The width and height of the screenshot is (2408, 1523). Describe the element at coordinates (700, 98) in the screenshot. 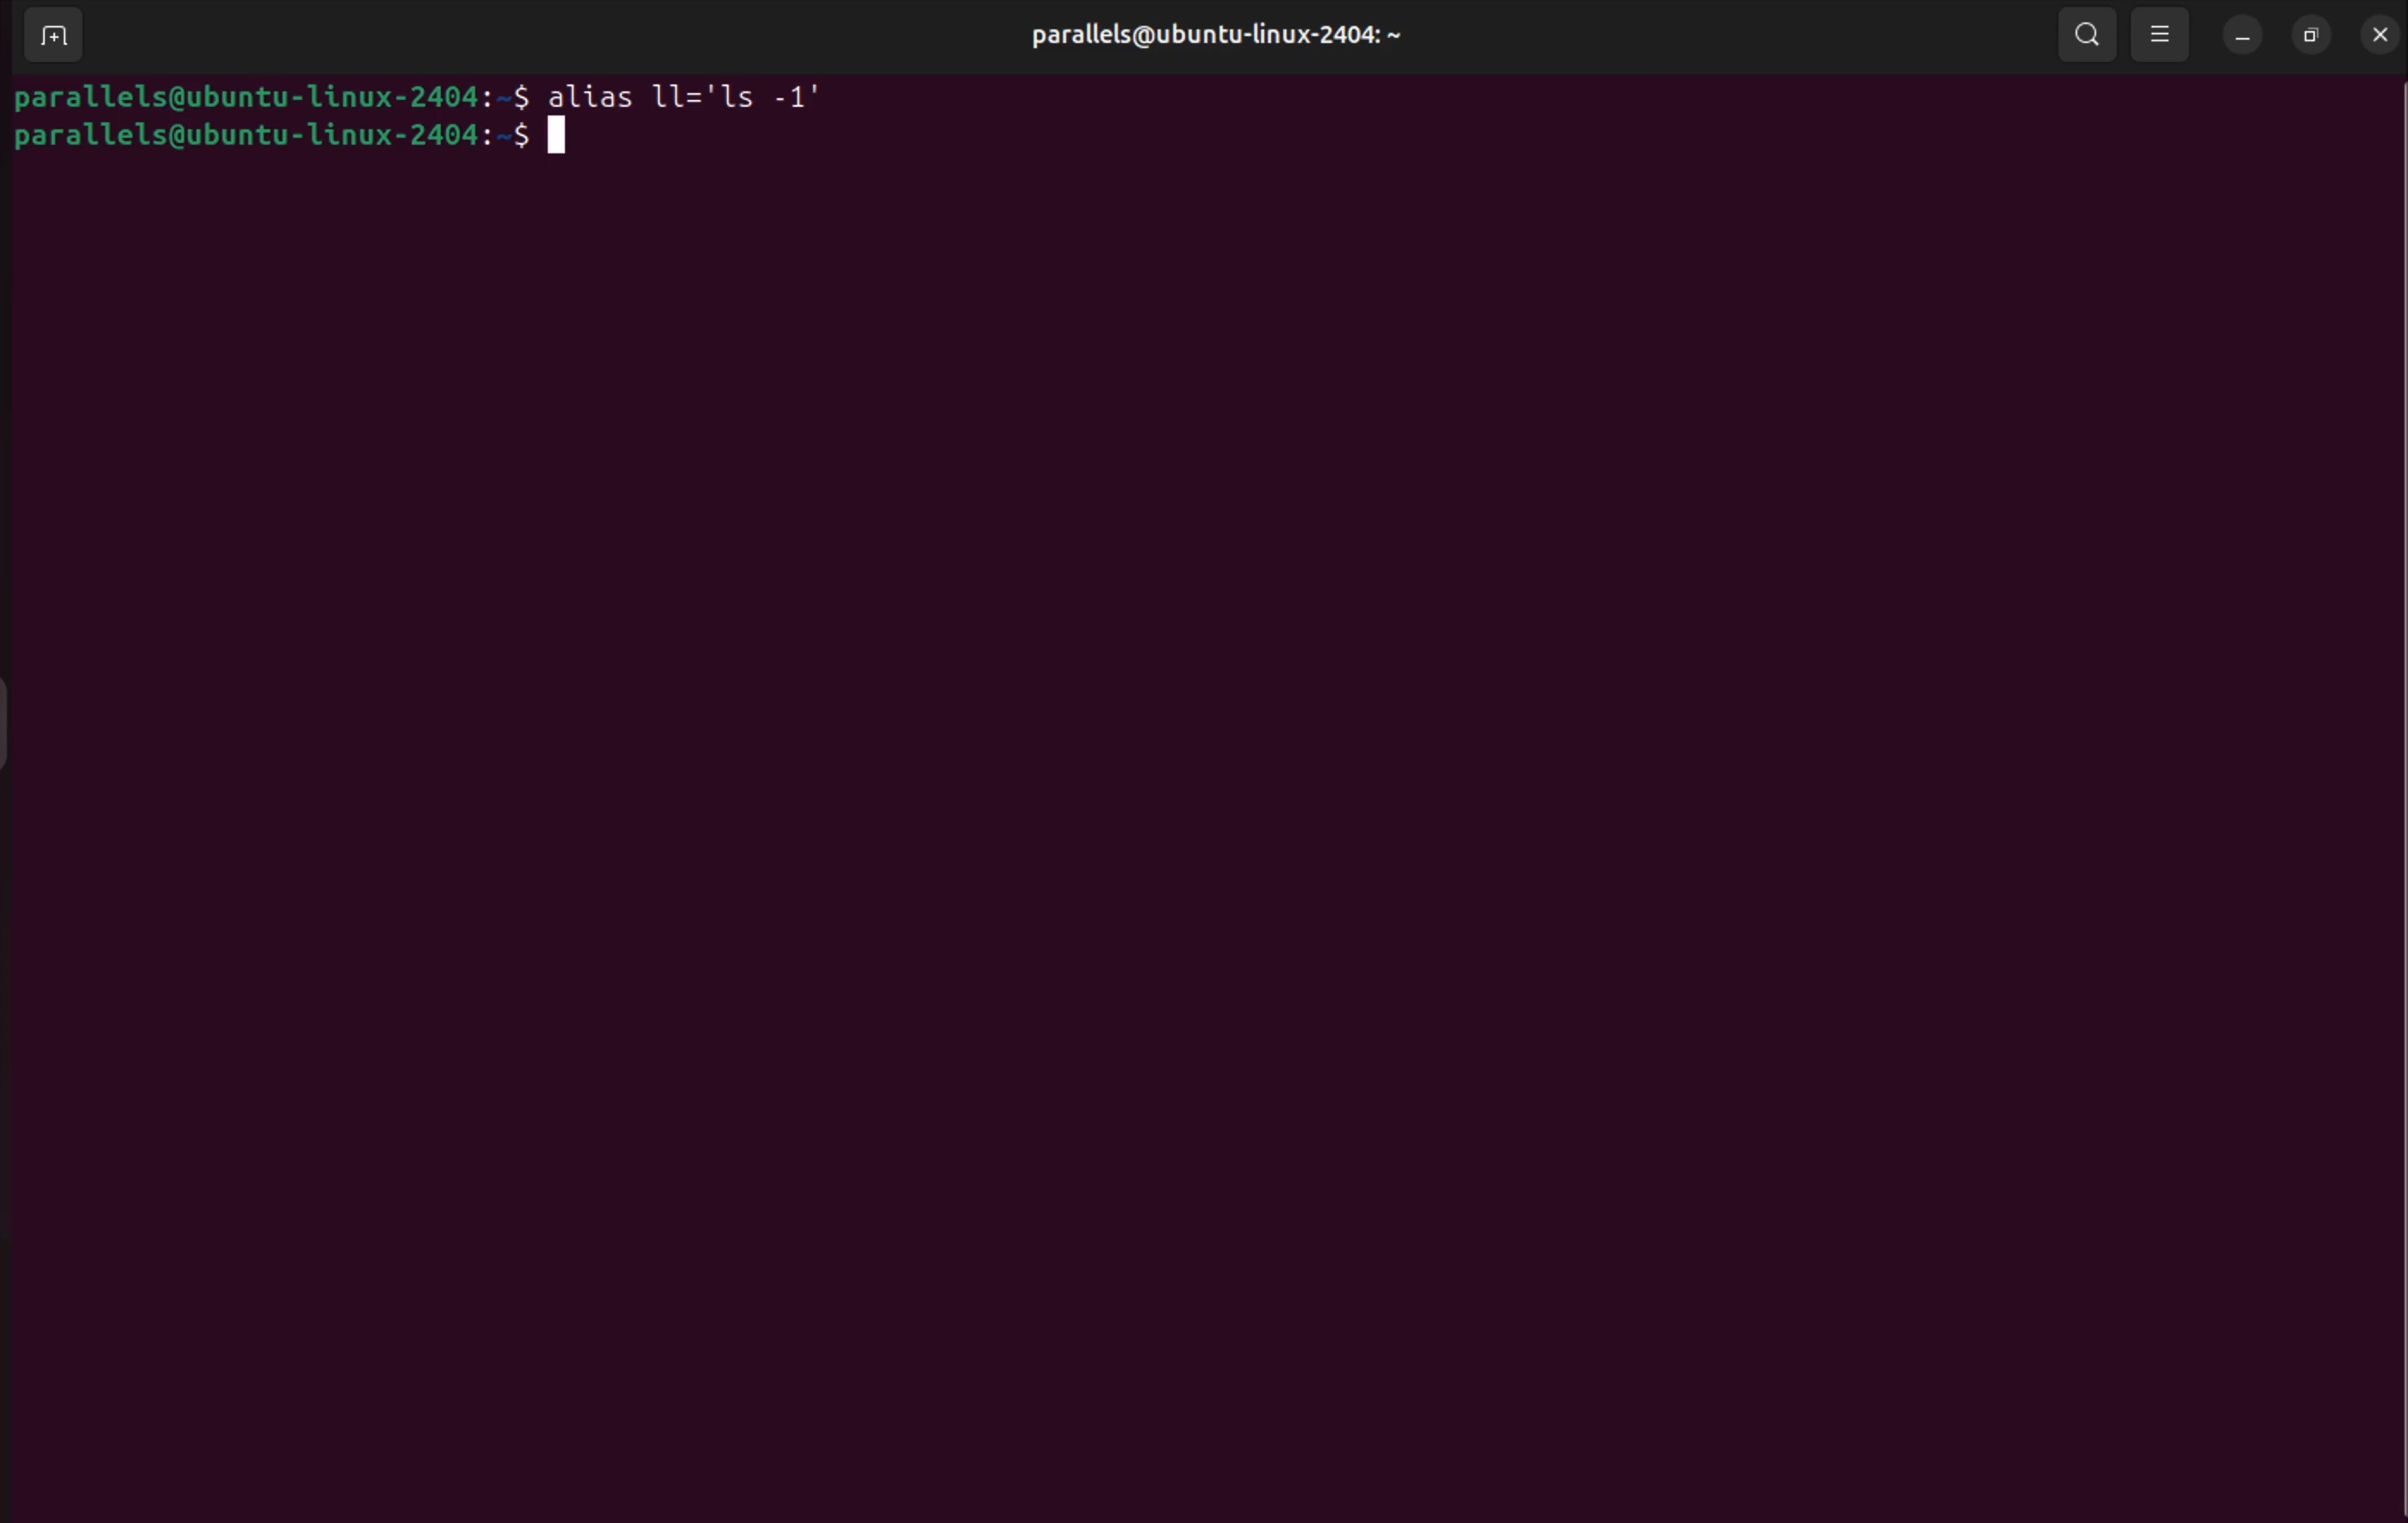

I see `alias 11="ls -1"` at that location.